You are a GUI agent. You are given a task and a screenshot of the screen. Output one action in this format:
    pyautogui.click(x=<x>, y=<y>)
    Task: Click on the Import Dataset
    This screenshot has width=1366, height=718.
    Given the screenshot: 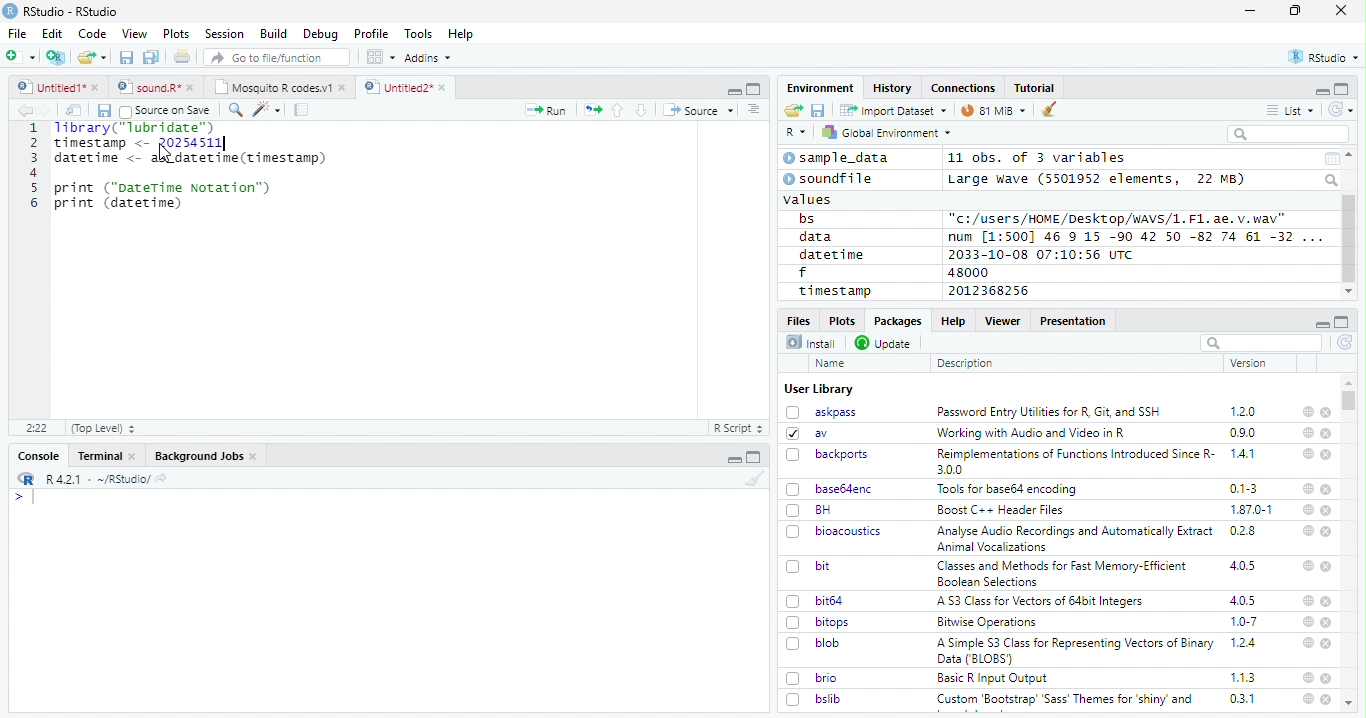 What is the action you would take?
    pyautogui.click(x=893, y=110)
    